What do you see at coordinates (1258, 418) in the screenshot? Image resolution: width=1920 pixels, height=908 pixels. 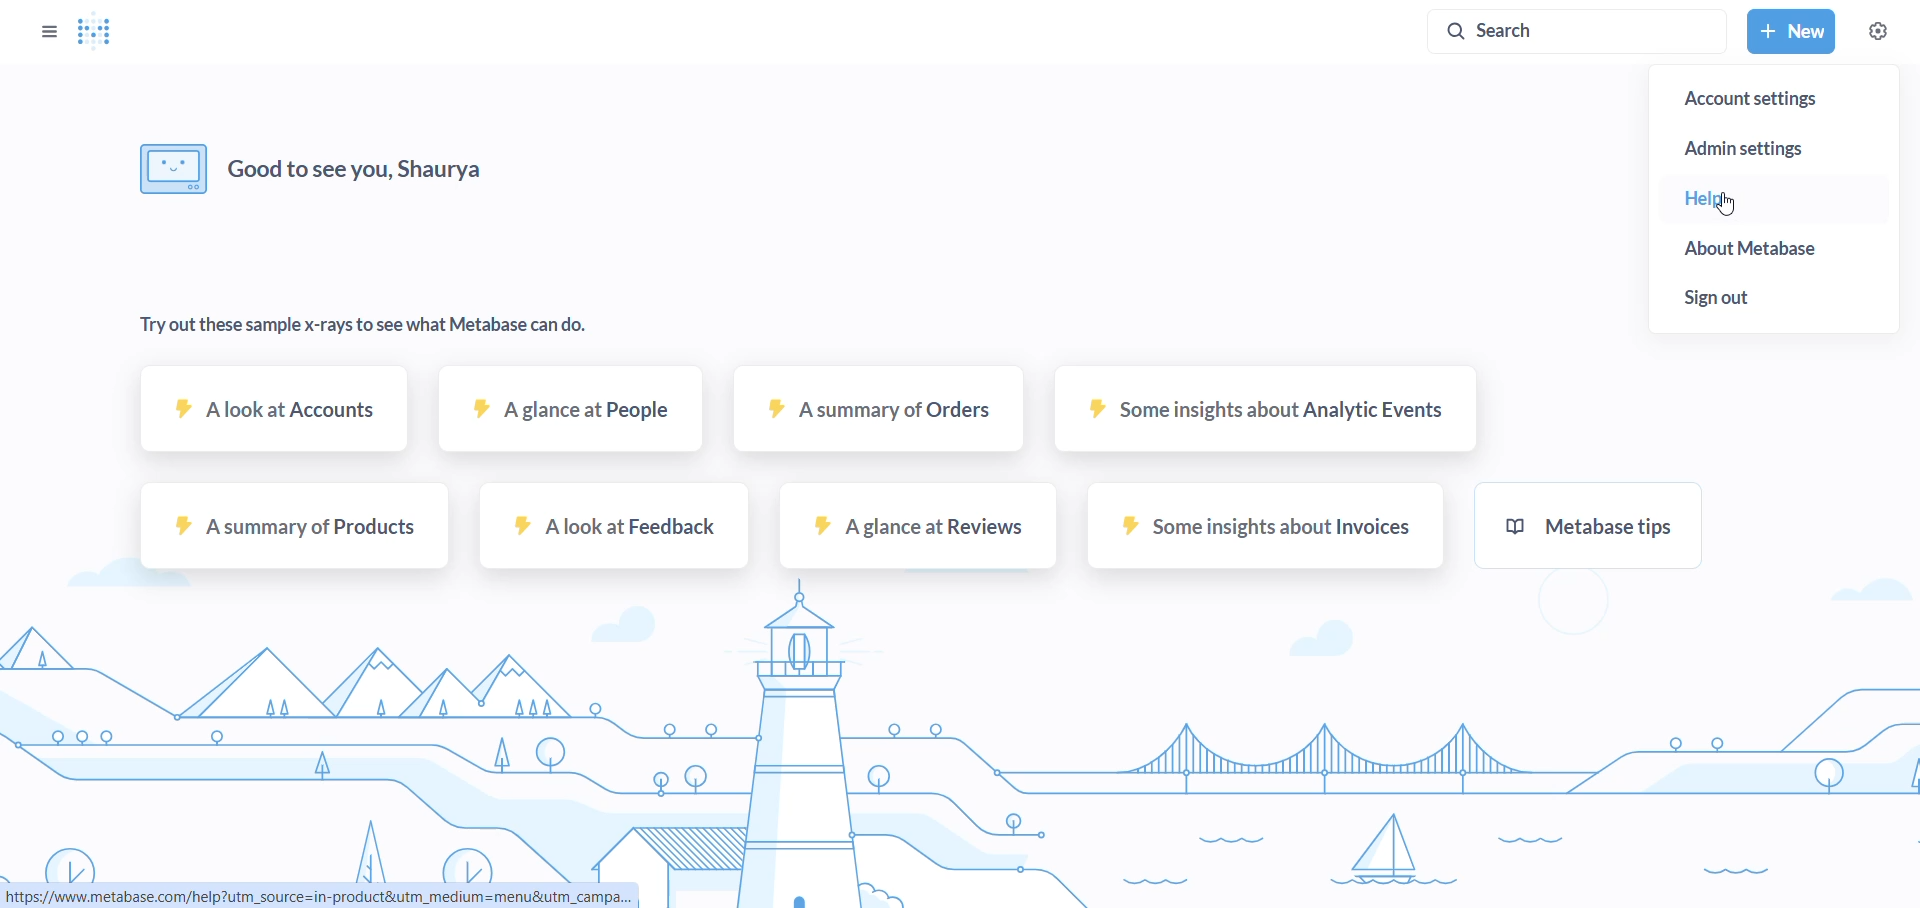 I see `some insights about analytic events sample` at bounding box center [1258, 418].